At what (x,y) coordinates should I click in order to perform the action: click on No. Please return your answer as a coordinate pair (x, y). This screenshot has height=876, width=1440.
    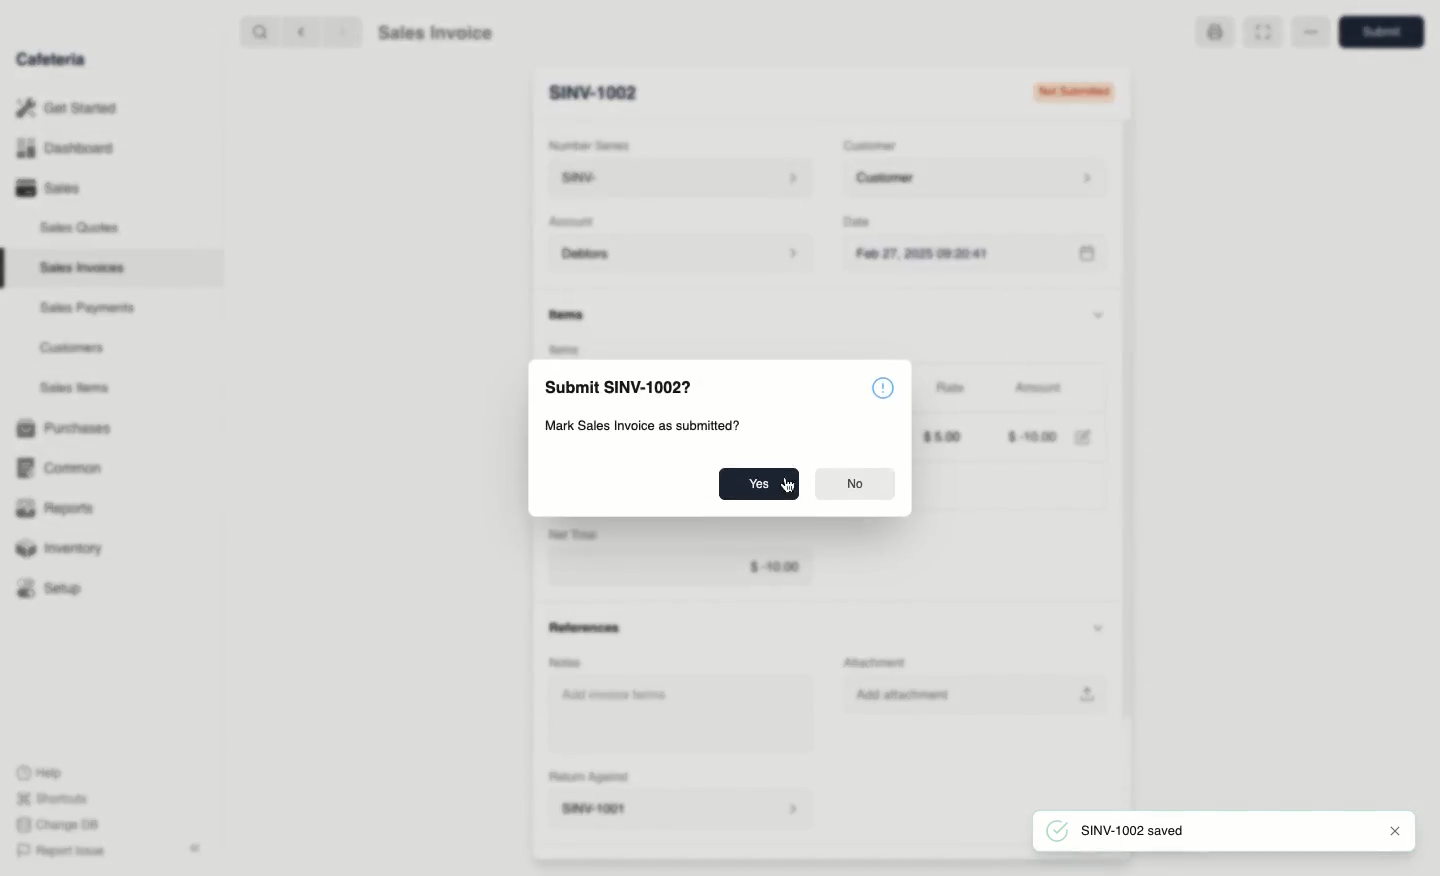
    Looking at the image, I should click on (858, 483).